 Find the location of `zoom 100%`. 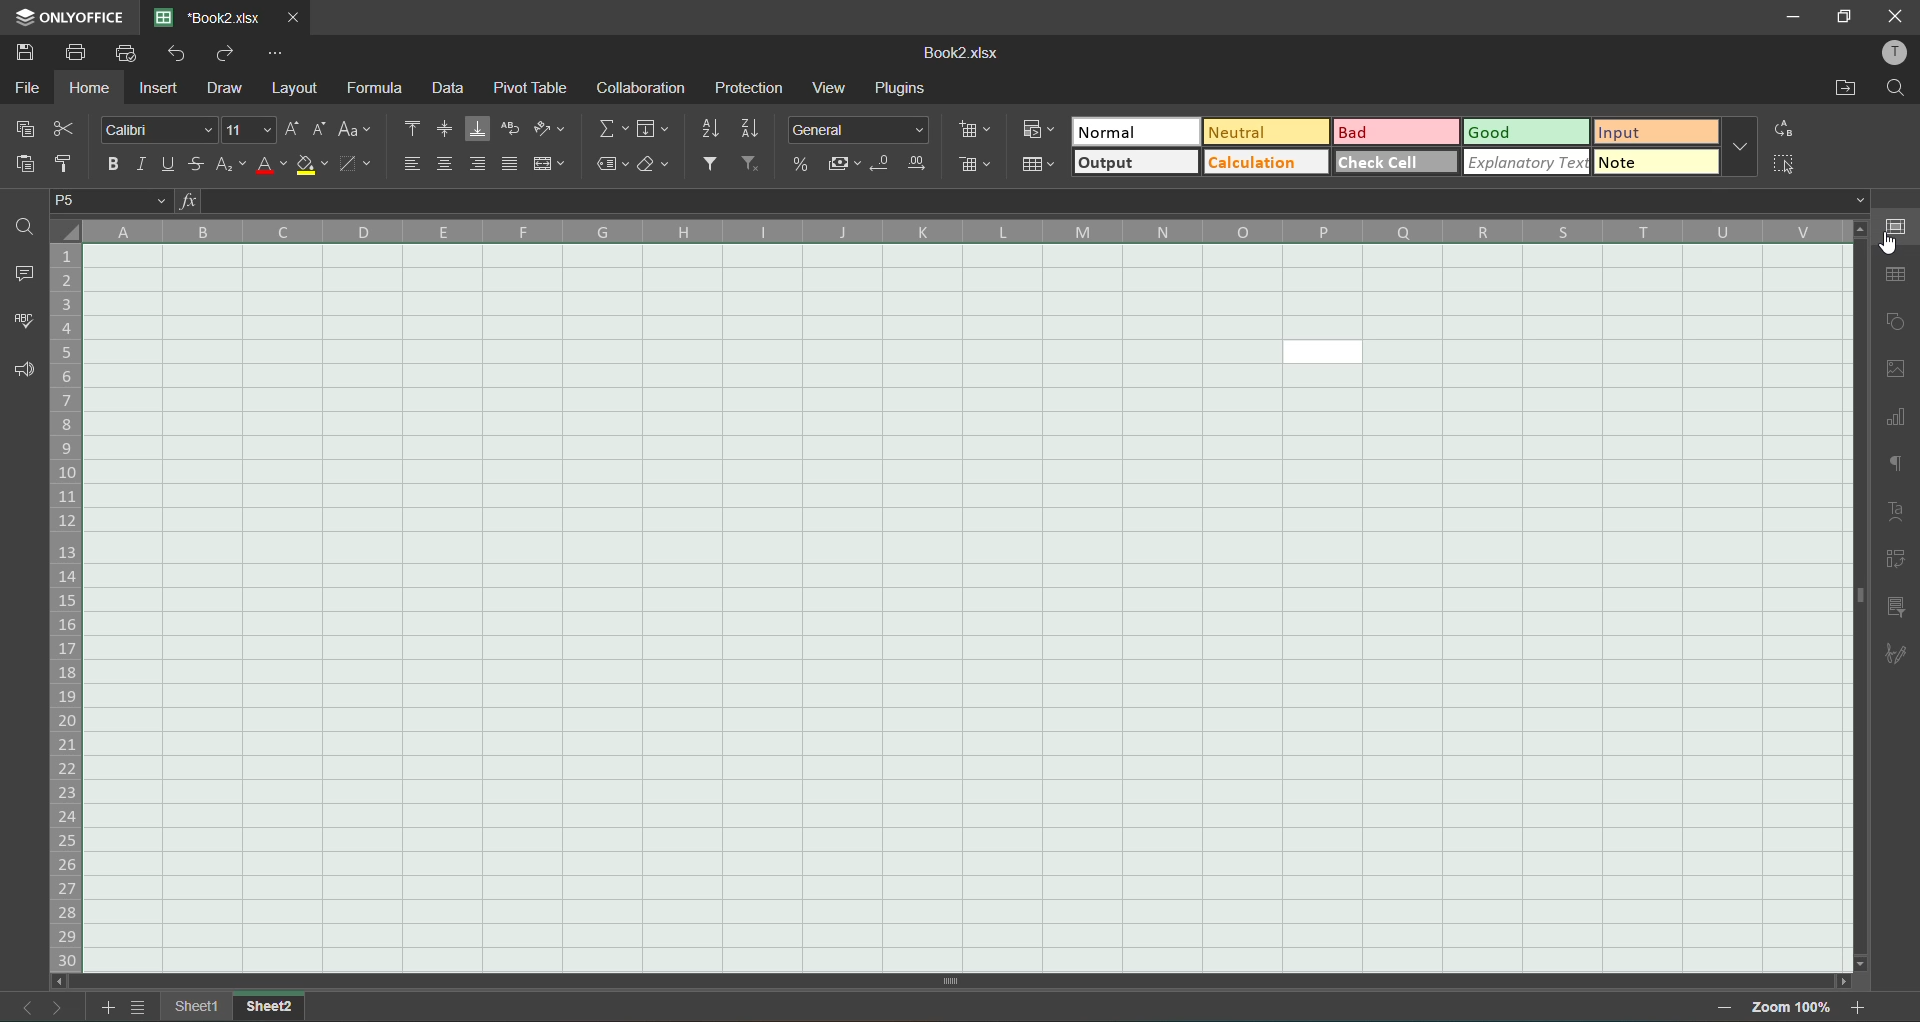

zoom 100% is located at coordinates (1790, 1007).